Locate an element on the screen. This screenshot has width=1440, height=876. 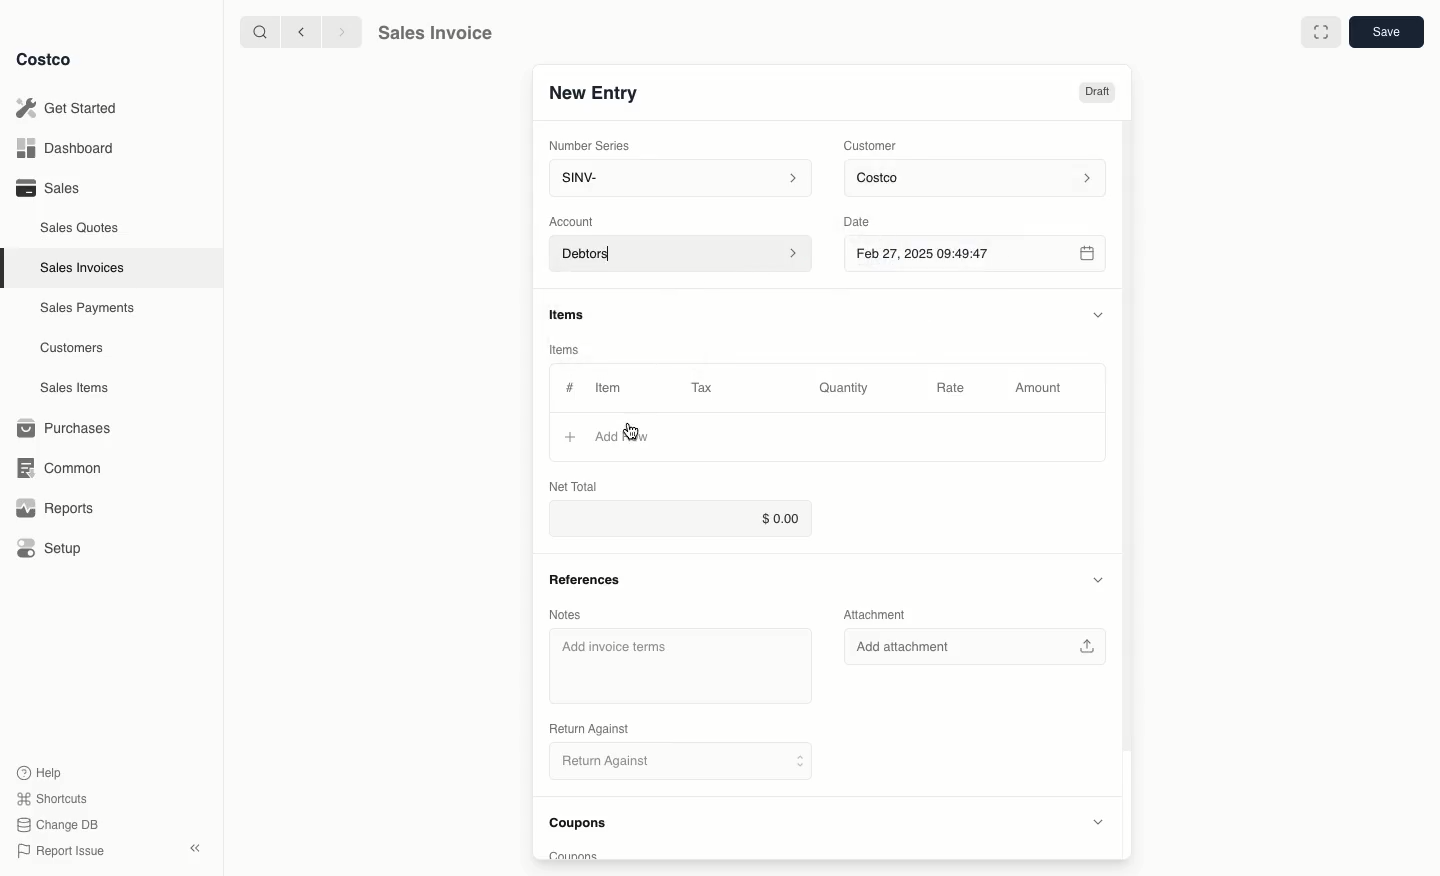
‘Sales Payments is located at coordinates (87, 306).